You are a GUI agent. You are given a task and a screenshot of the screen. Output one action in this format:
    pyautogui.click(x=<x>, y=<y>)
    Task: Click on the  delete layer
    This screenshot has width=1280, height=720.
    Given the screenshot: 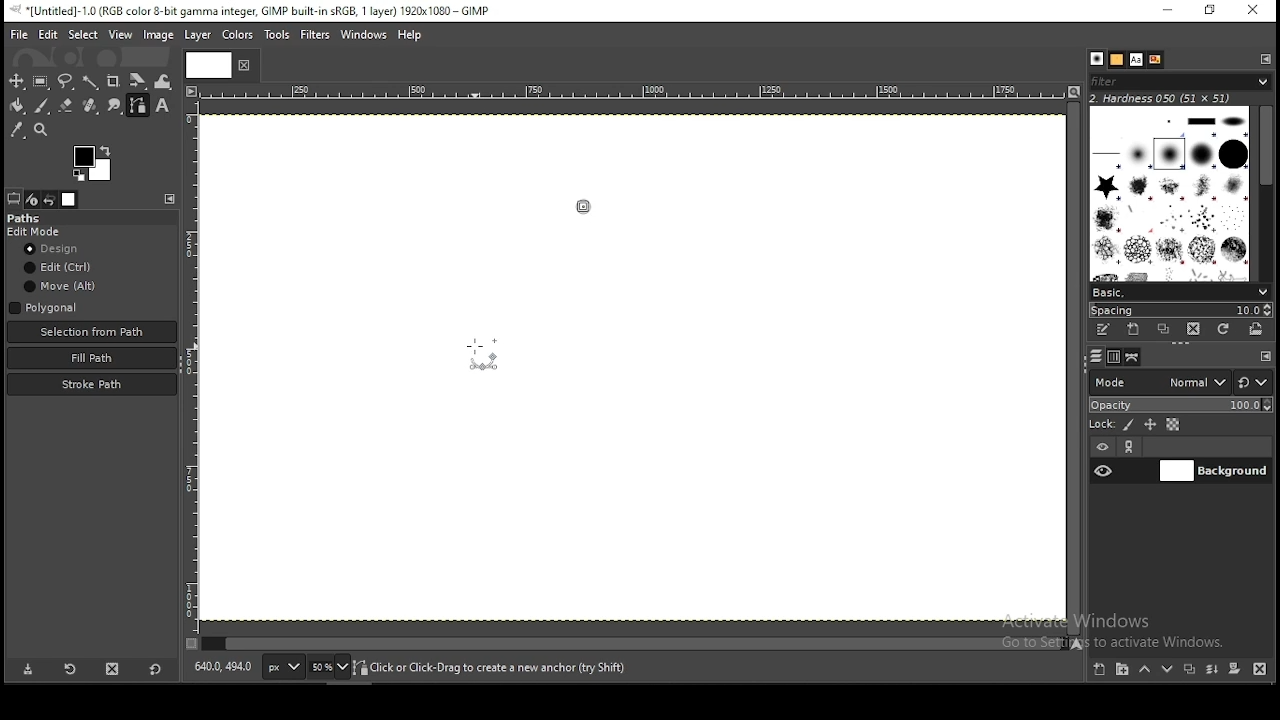 What is the action you would take?
    pyautogui.click(x=1259, y=670)
    